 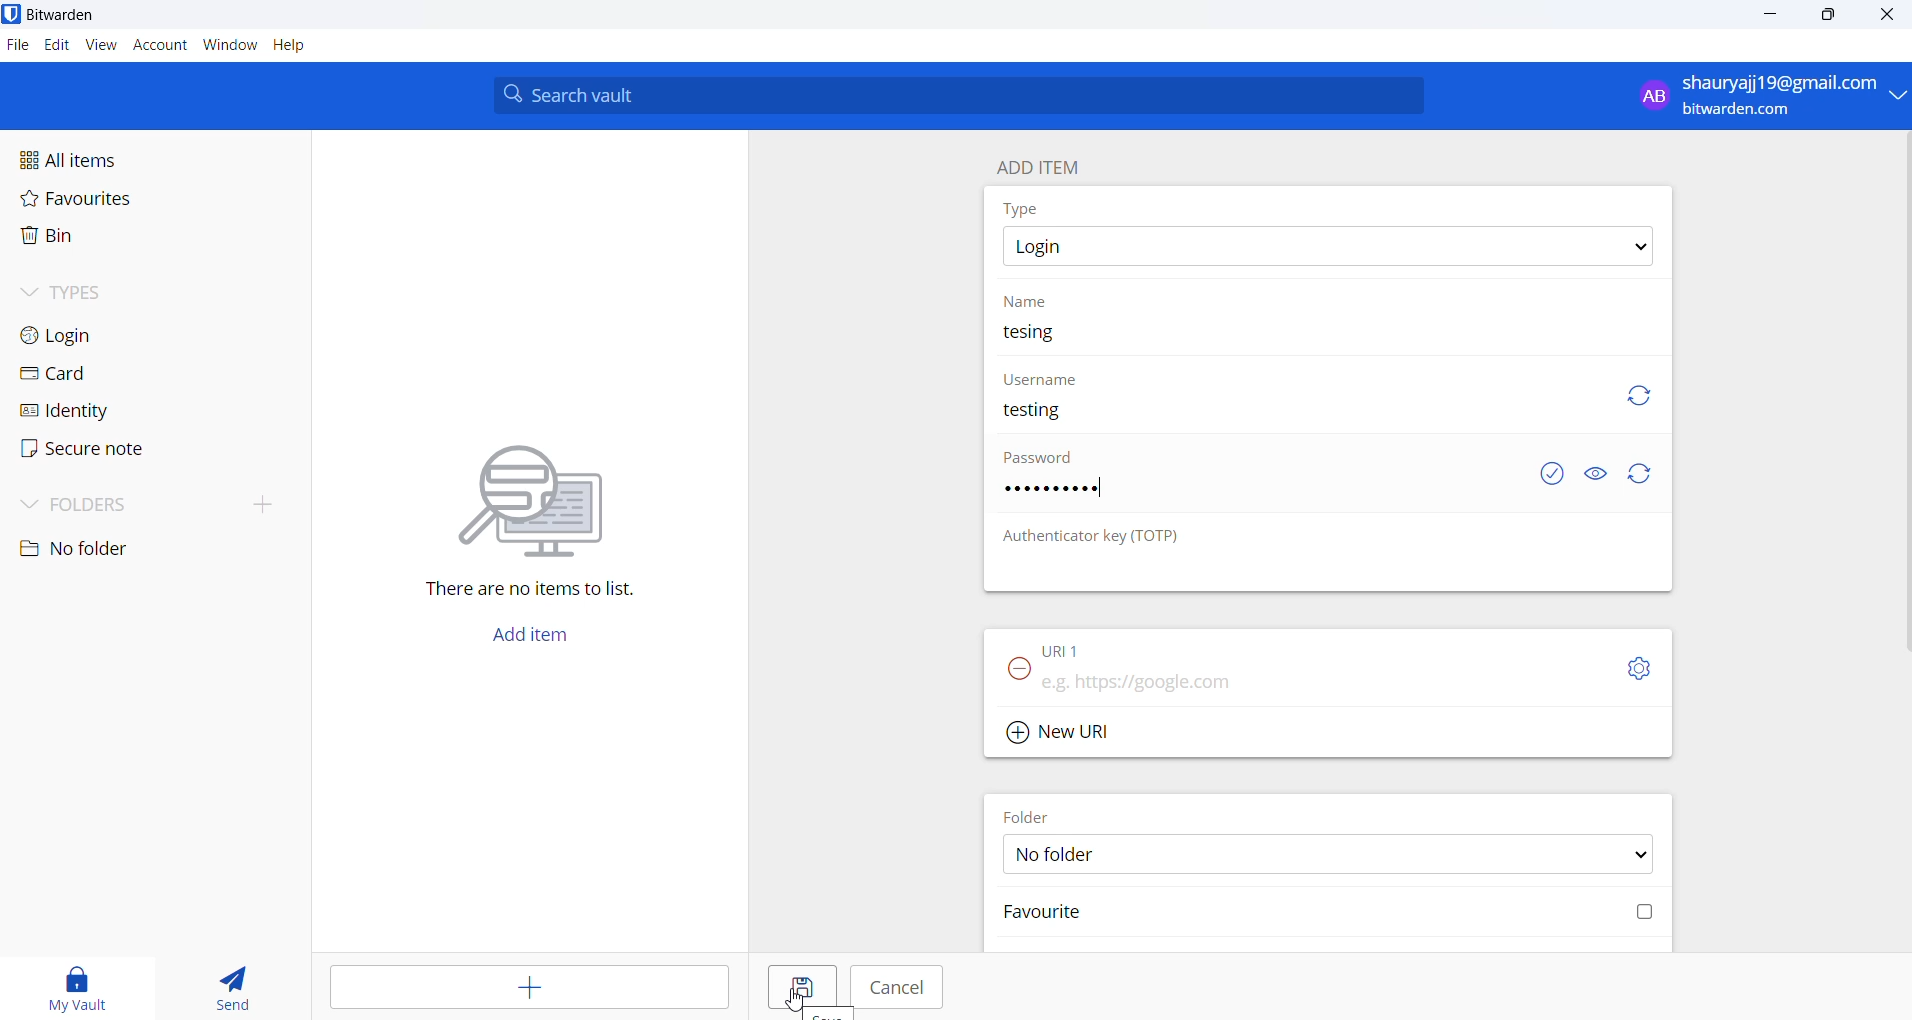 What do you see at coordinates (136, 549) in the screenshot?
I see `no folder` at bounding box center [136, 549].